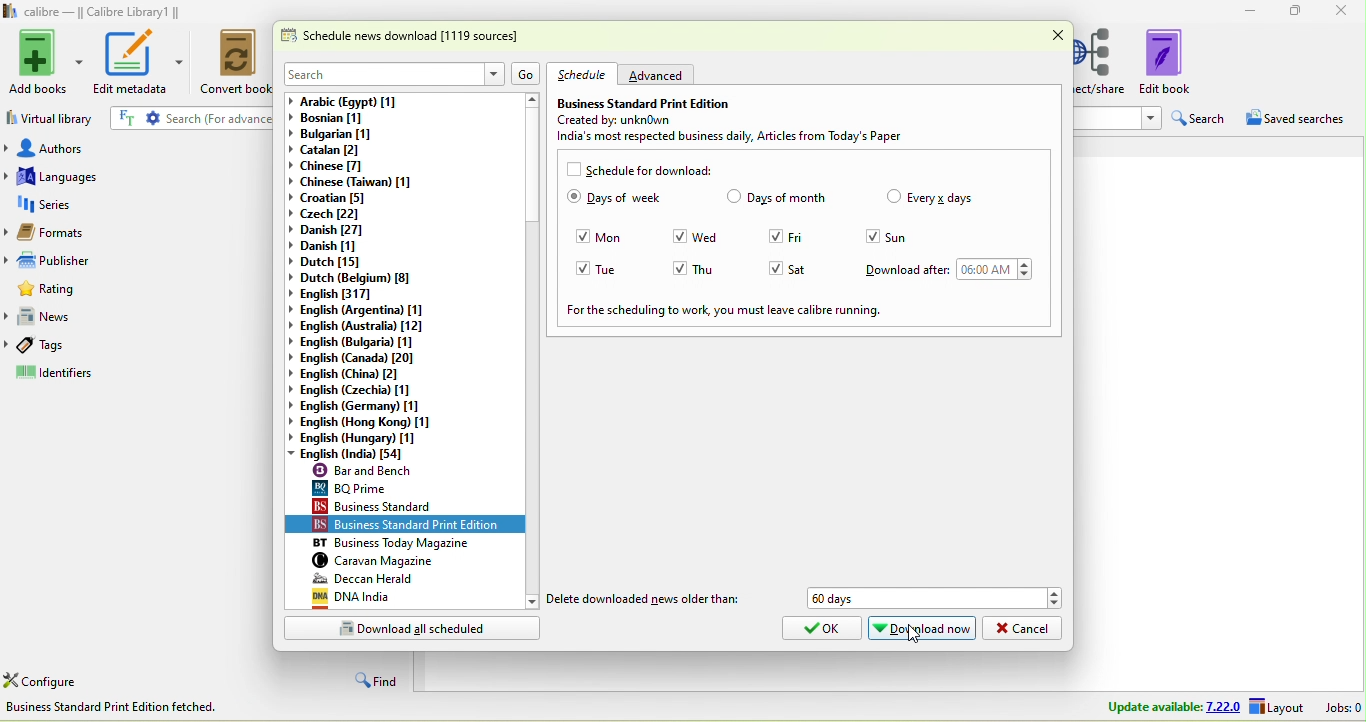  I want to click on search, so click(1203, 117).